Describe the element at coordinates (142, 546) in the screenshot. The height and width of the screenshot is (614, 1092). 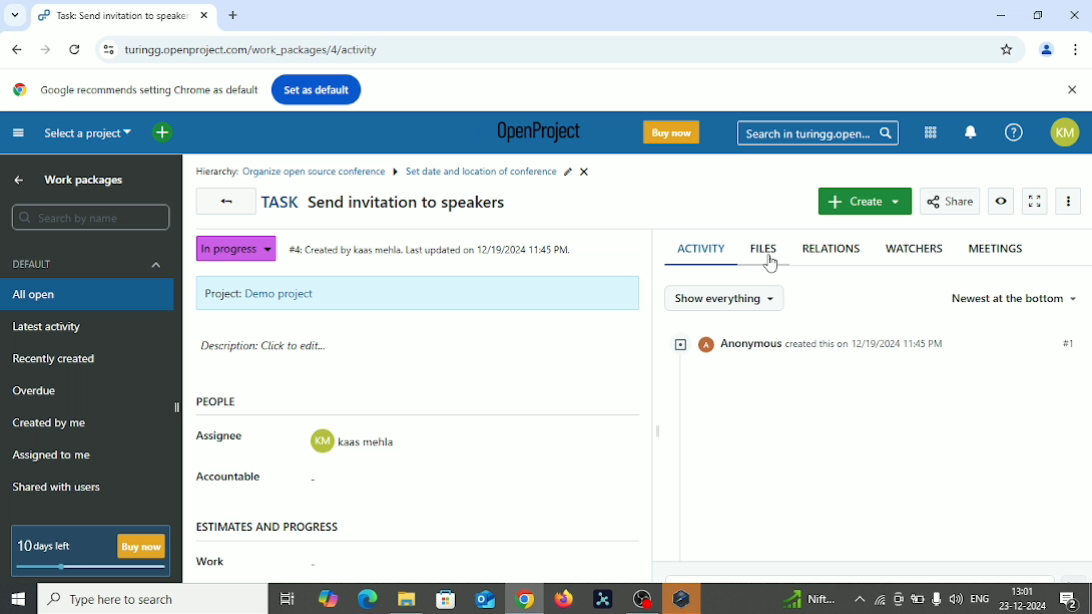
I see `buy now` at that location.